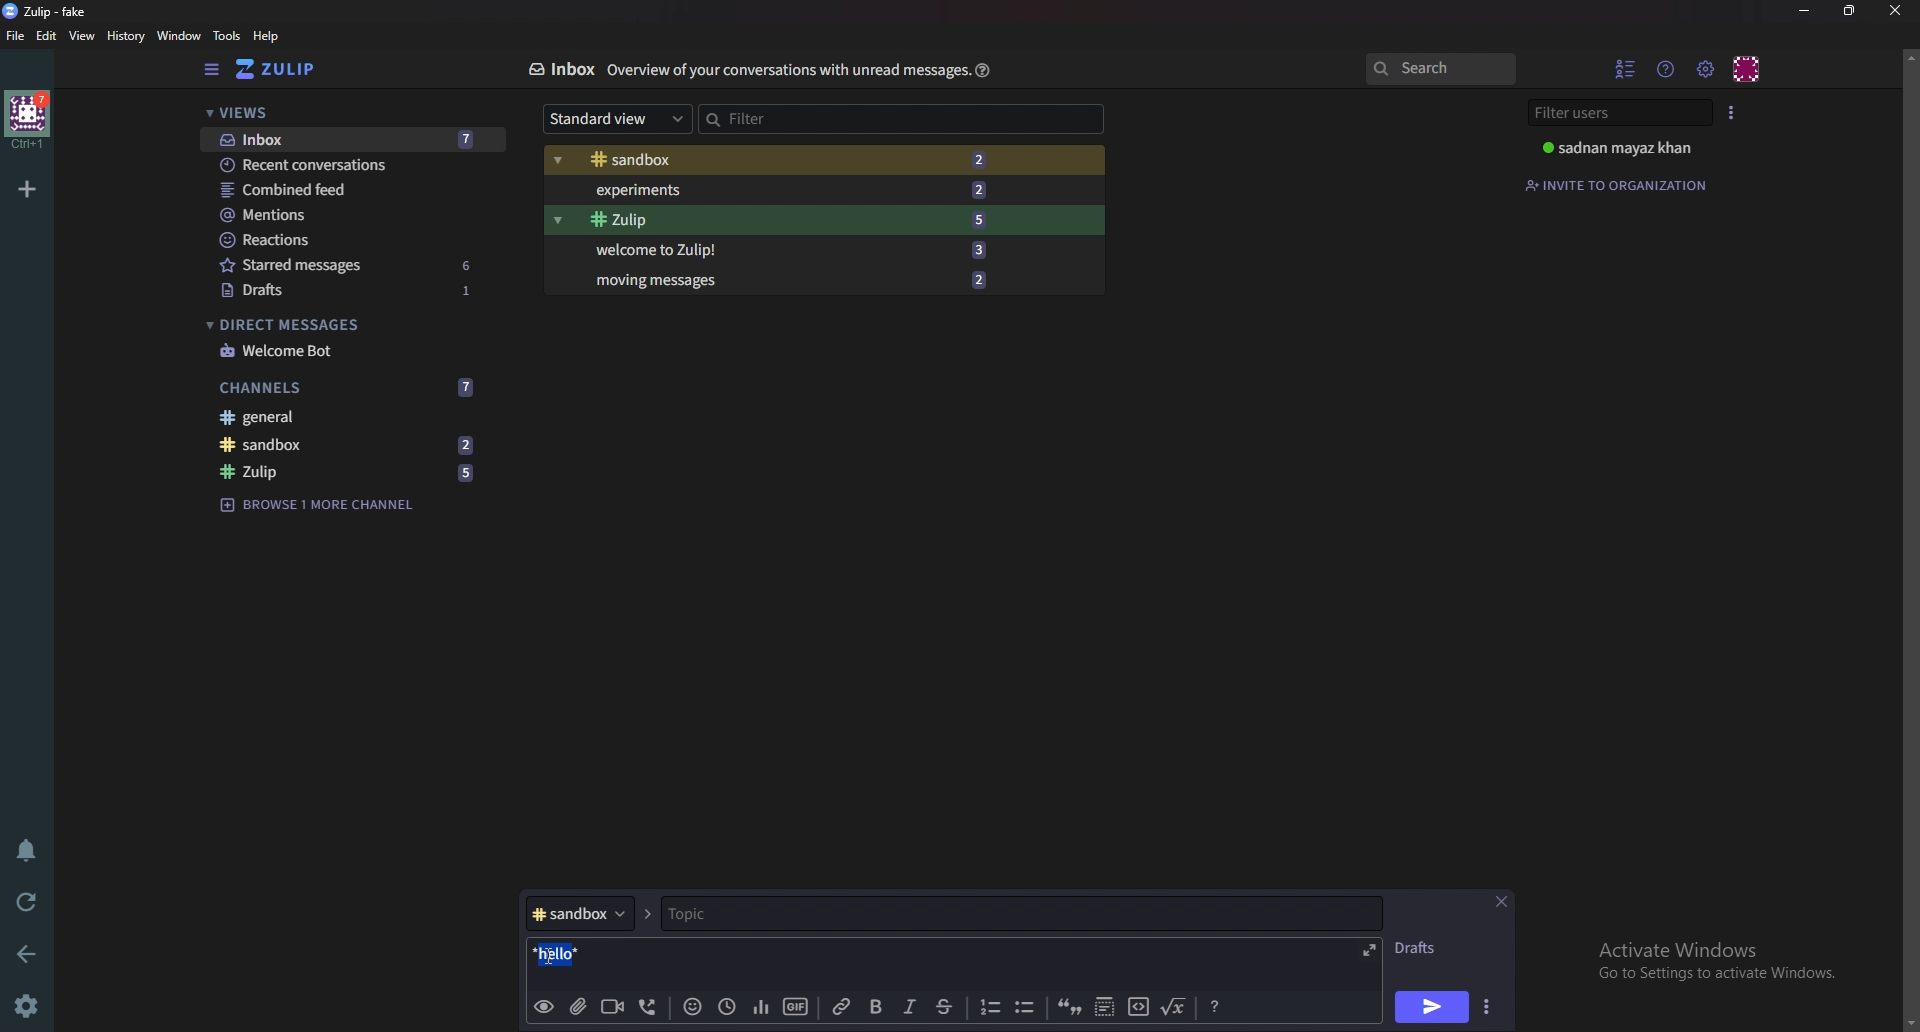  What do you see at coordinates (348, 264) in the screenshot?
I see `starred Messages 6` at bounding box center [348, 264].